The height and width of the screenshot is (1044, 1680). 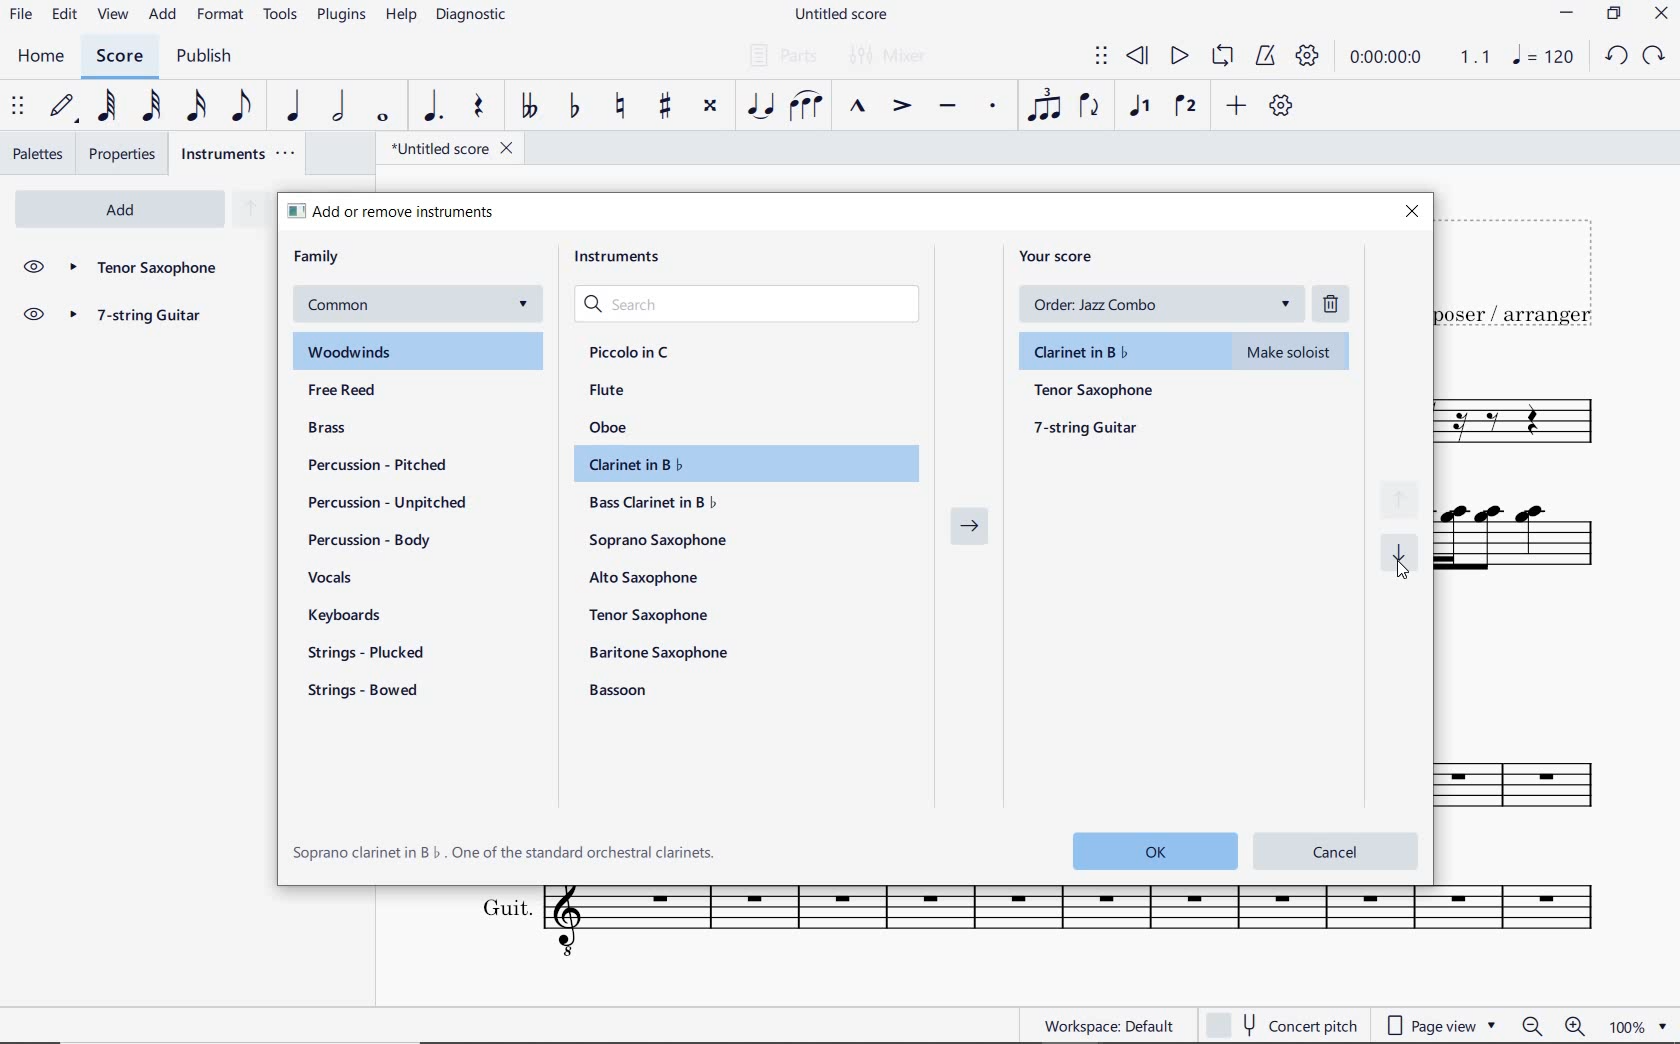 I want to click on FILE, so click(x=21, y=13).